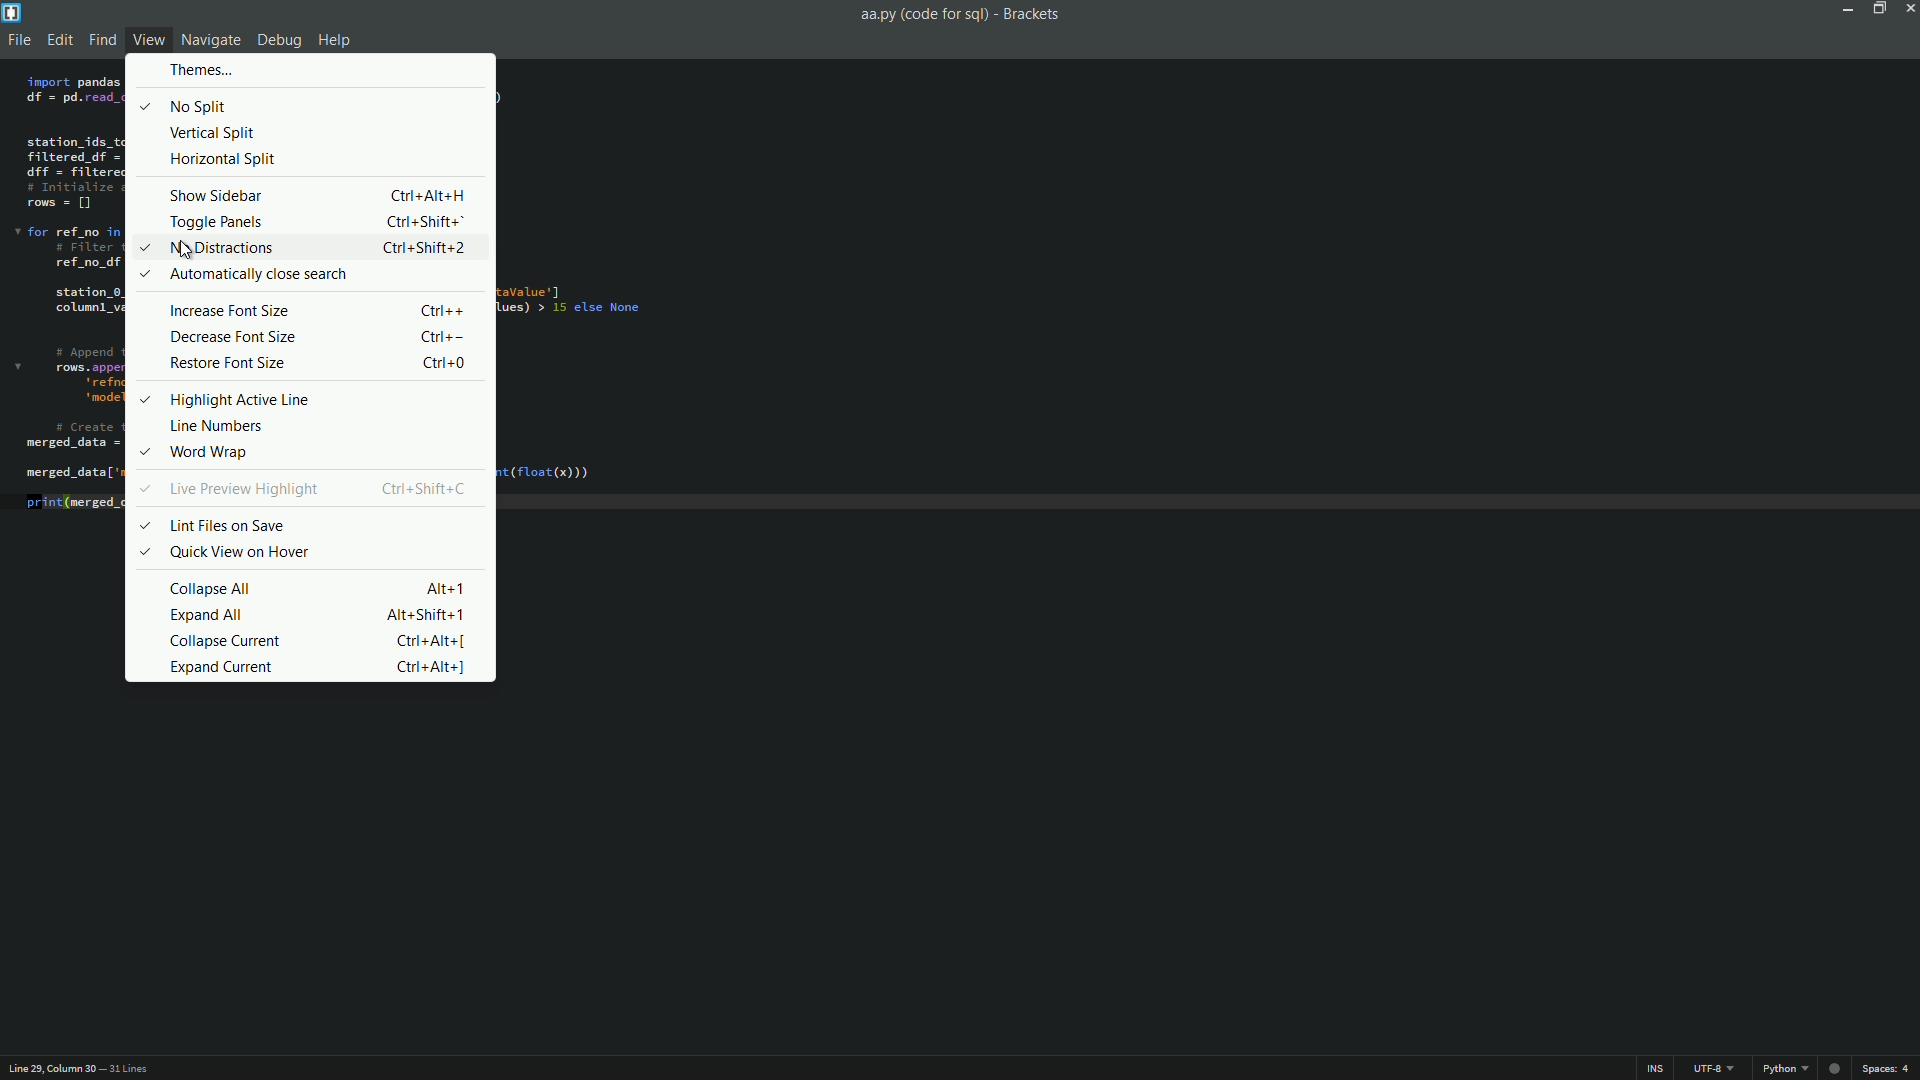 Image resolution: width=1920 pixels, height=1080 pixels. What do you see at coordinates (279, 39) in the screenshot?
I see `debug menu` at bounding box center [279, 39].